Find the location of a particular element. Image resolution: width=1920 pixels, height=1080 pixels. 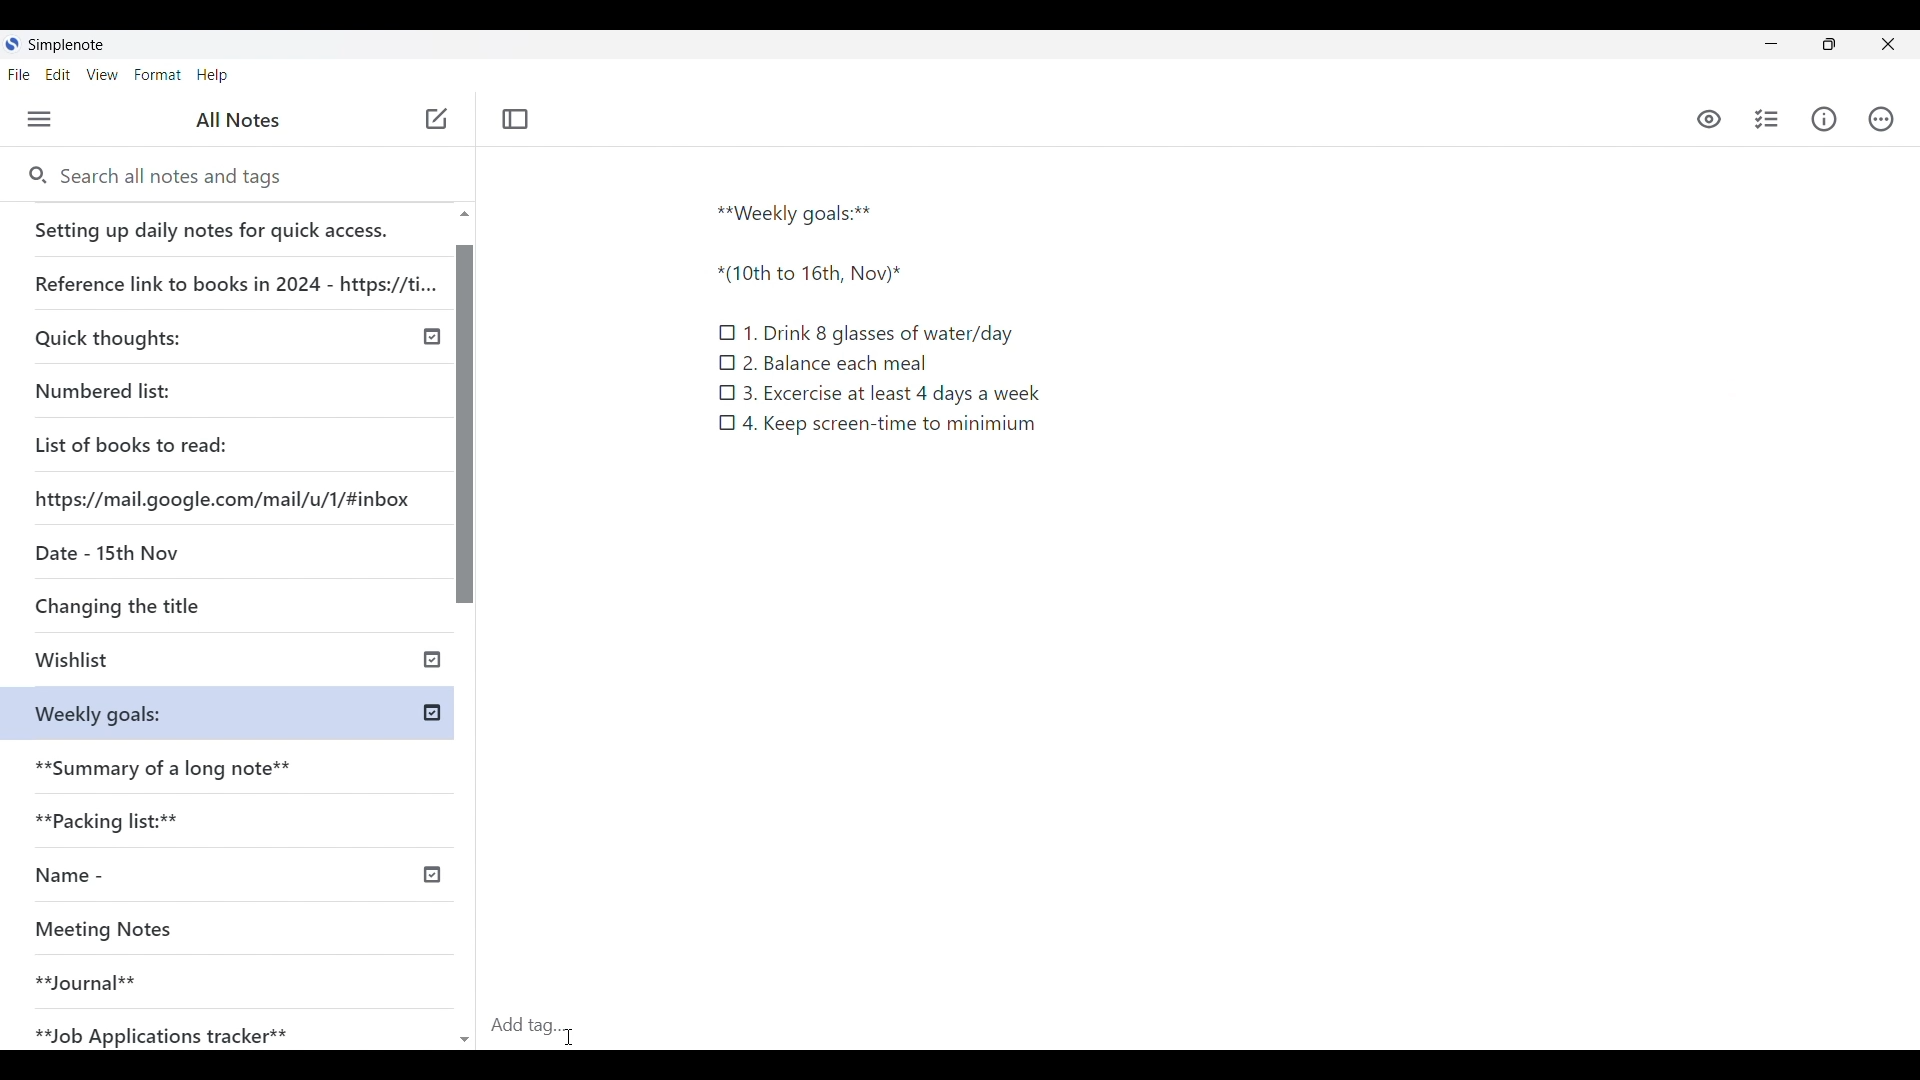

Meeting Notes is located at coordinates (202, 931).